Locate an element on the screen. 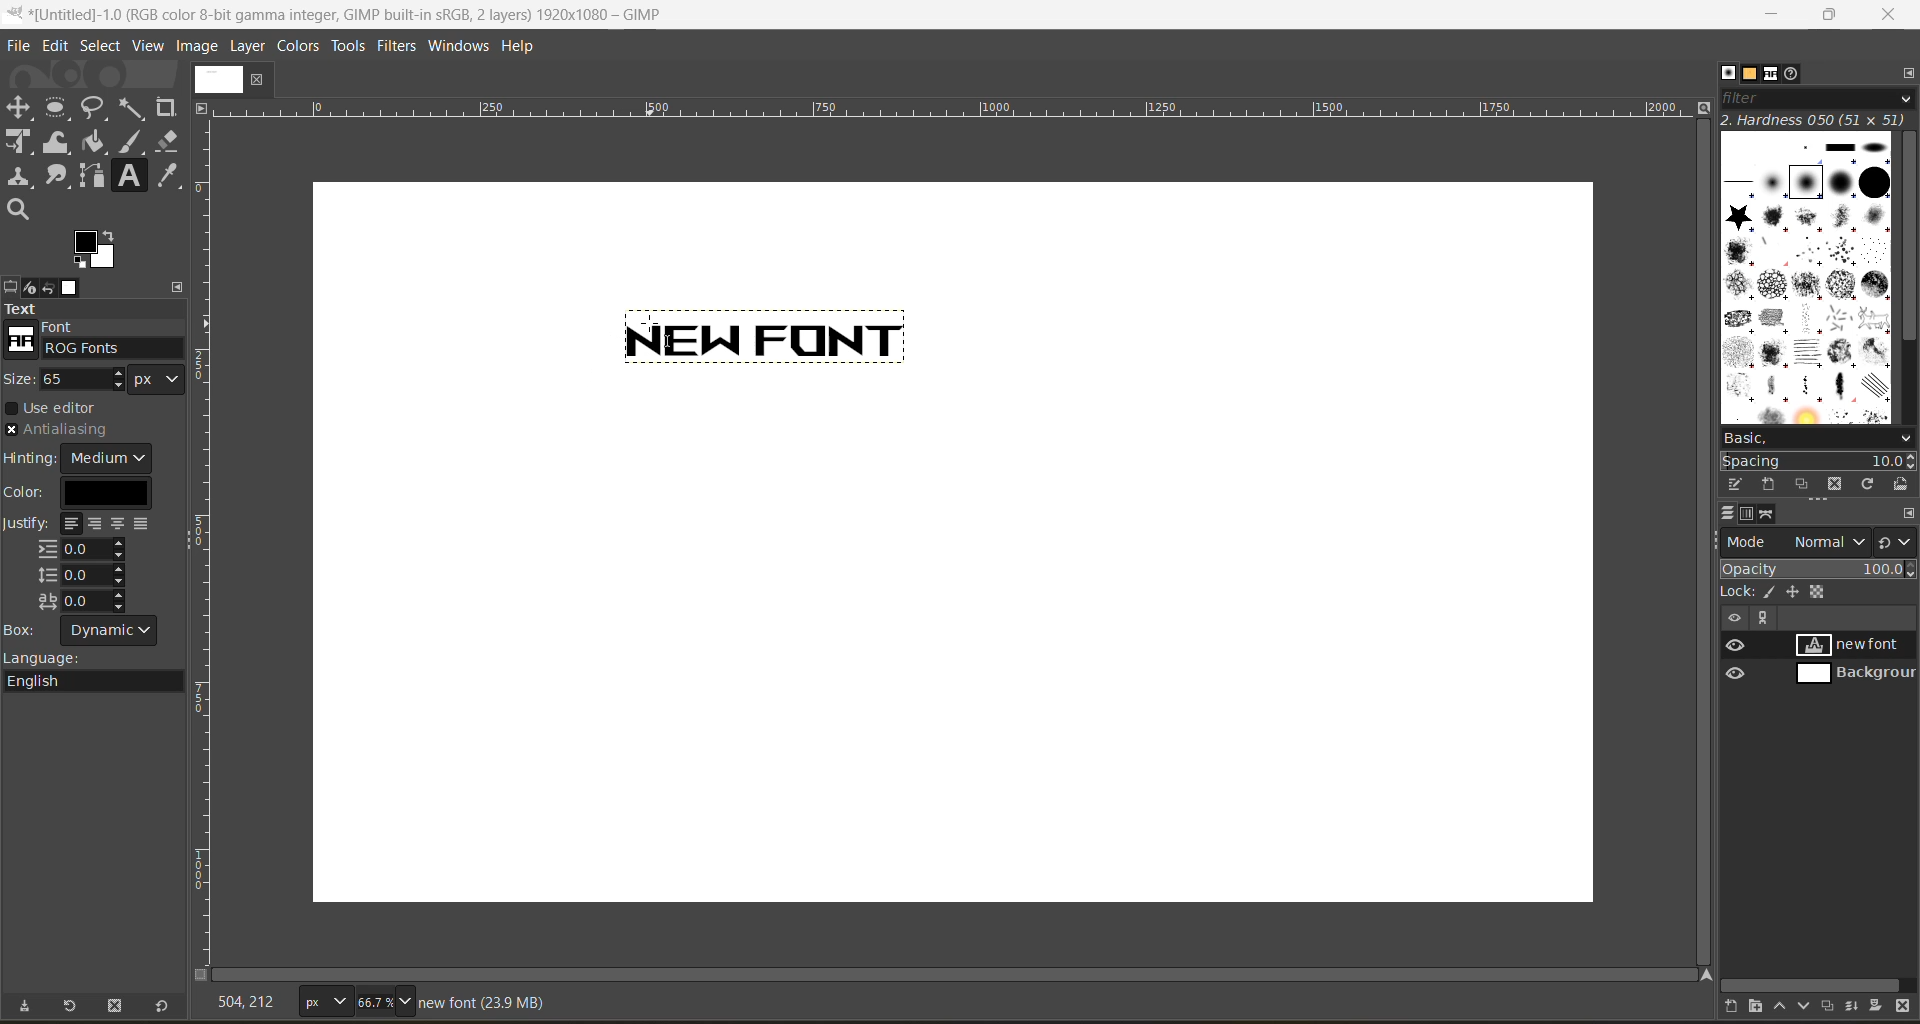 The width and height of the screenshot is (1920, 1024). metadata is located at coordinates (481, 1003).